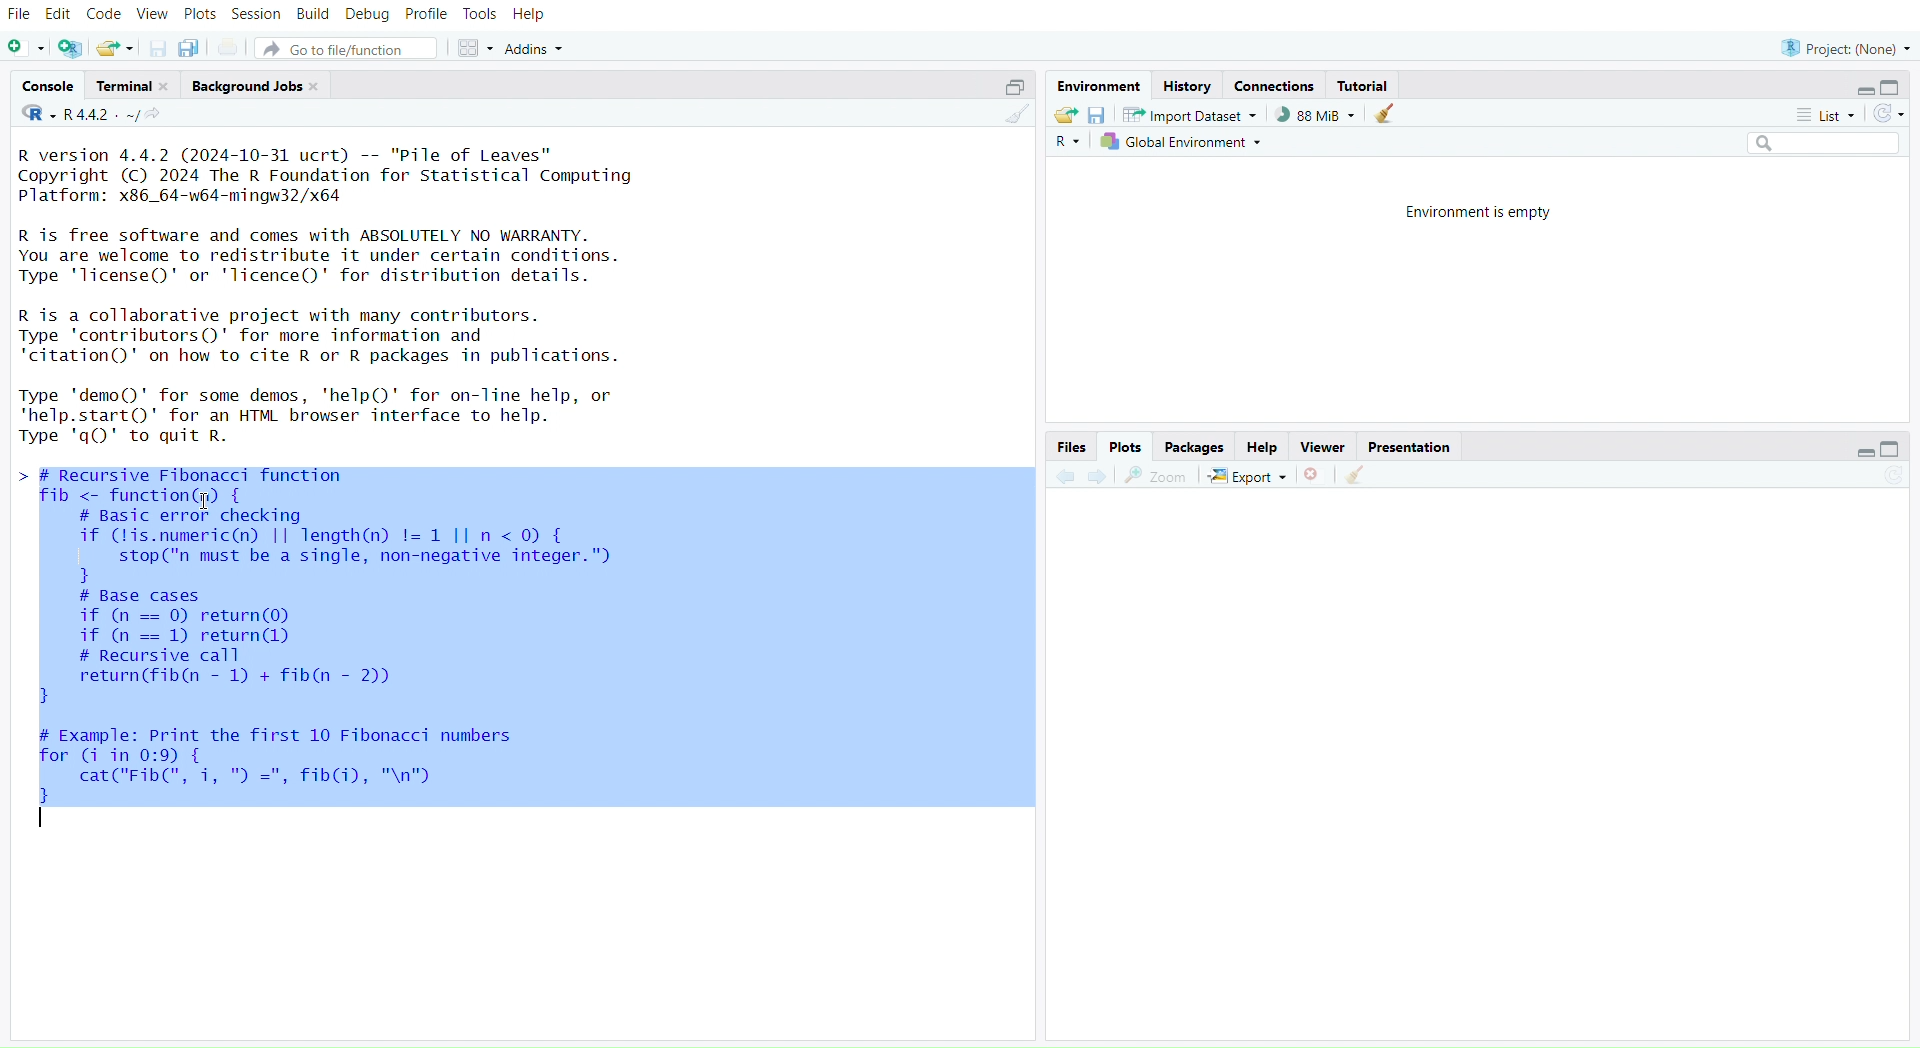  Describe the element at coordinates (539, 49) in the screenshot. I see `addins` at that location.